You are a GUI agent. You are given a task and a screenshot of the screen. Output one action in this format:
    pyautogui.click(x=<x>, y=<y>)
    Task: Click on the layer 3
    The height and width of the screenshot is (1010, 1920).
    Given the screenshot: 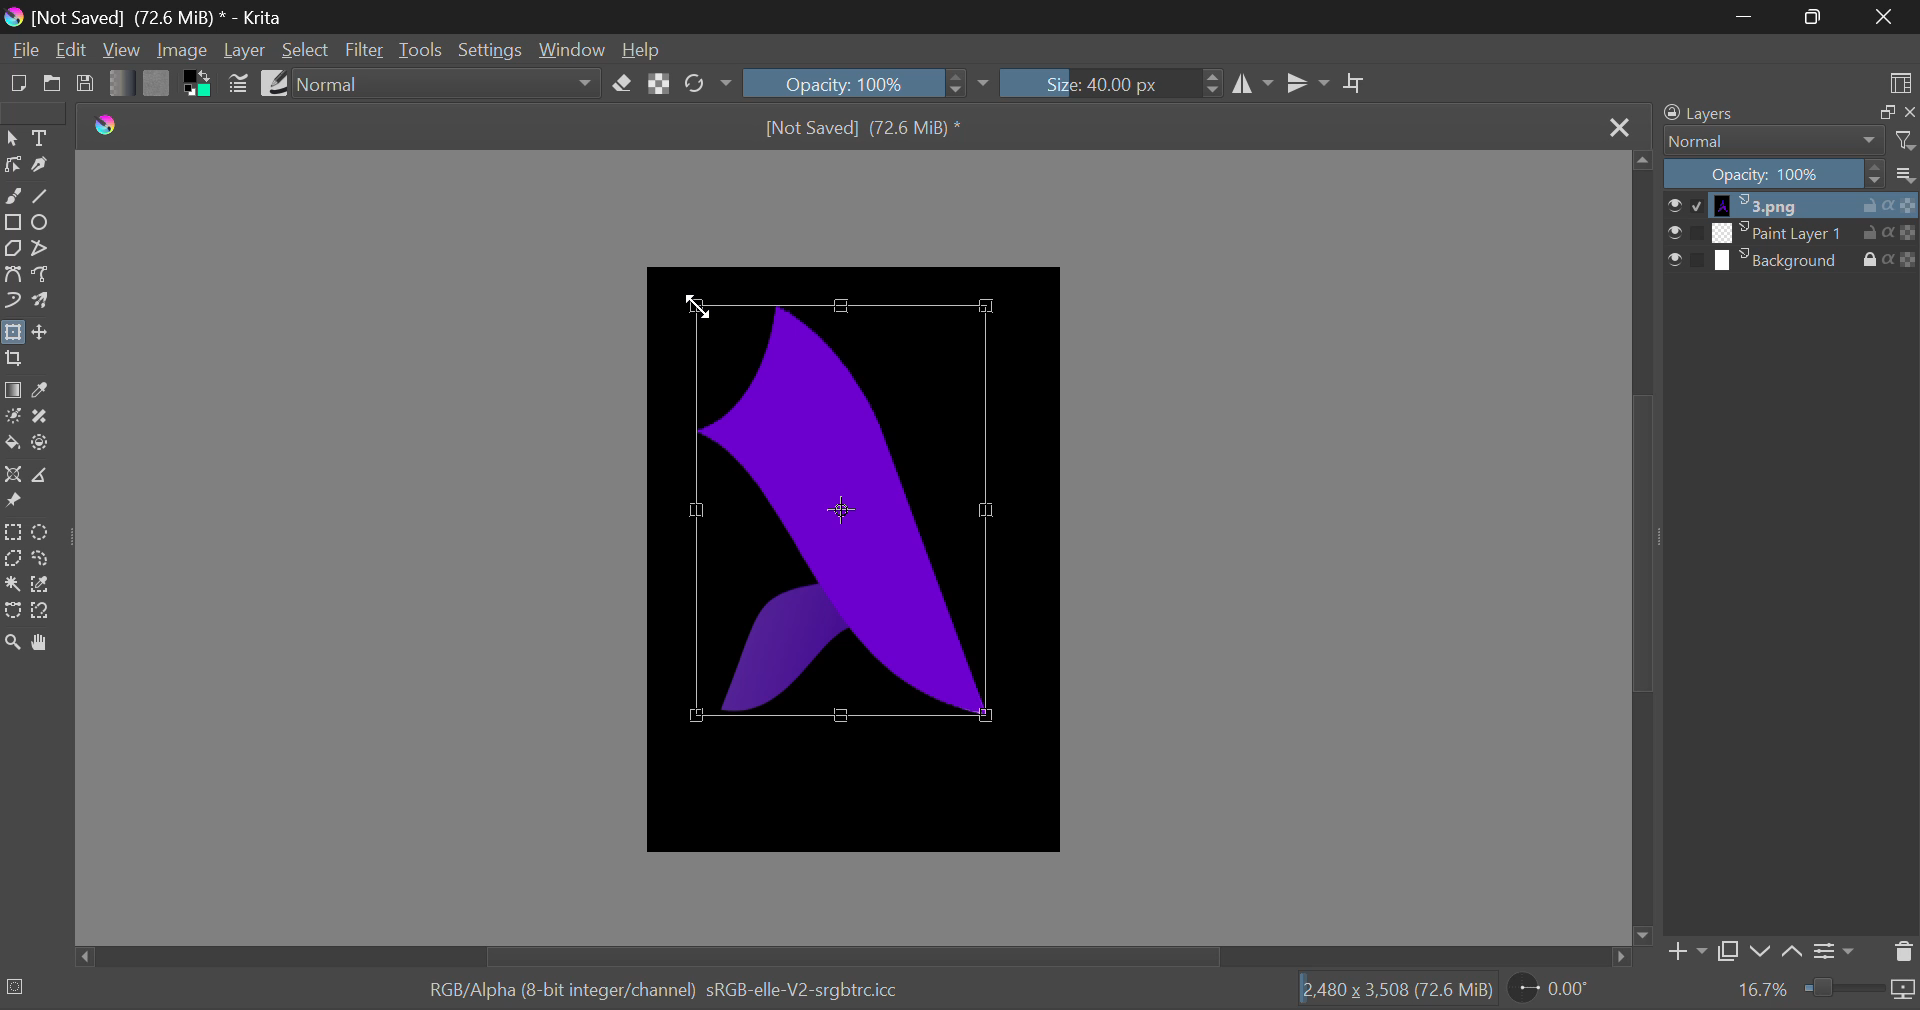 What is the action you would take?
    pyautogui.click(x=1779, y=258)
    